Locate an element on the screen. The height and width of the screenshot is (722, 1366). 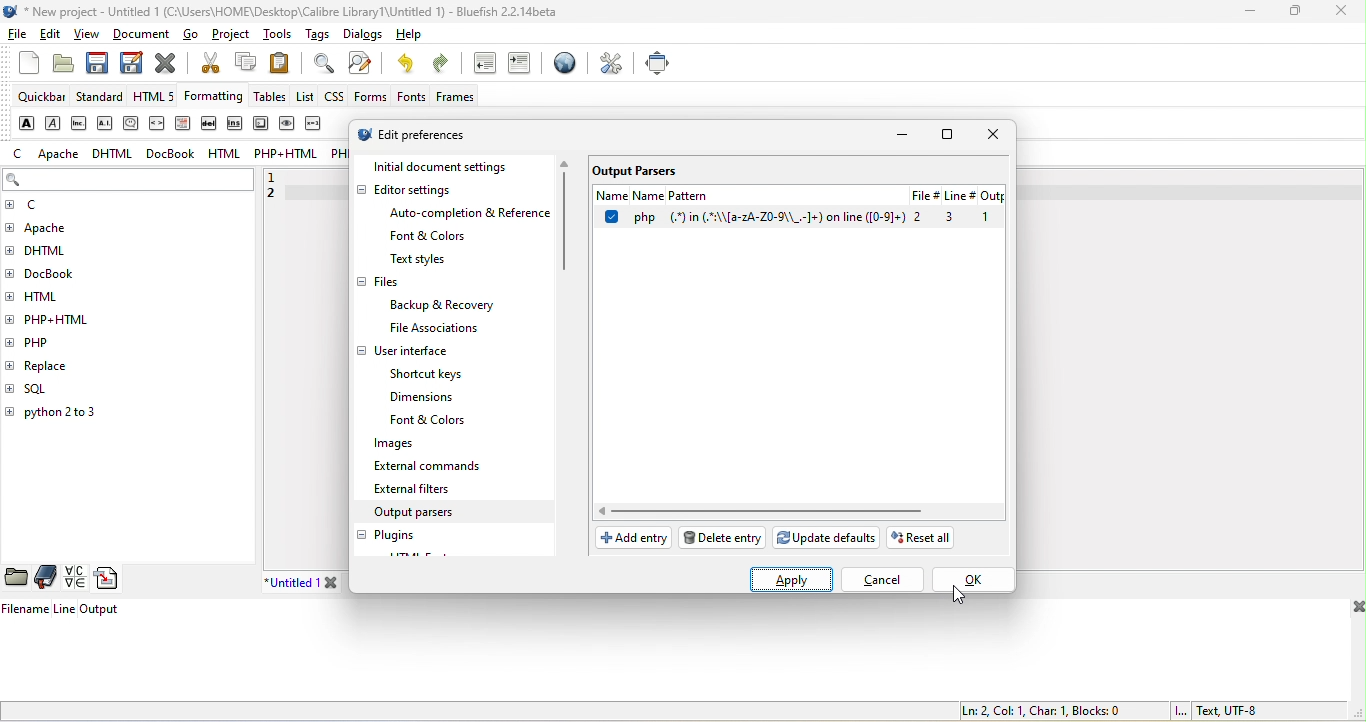
dialogs is located at coordinates (359, 36).